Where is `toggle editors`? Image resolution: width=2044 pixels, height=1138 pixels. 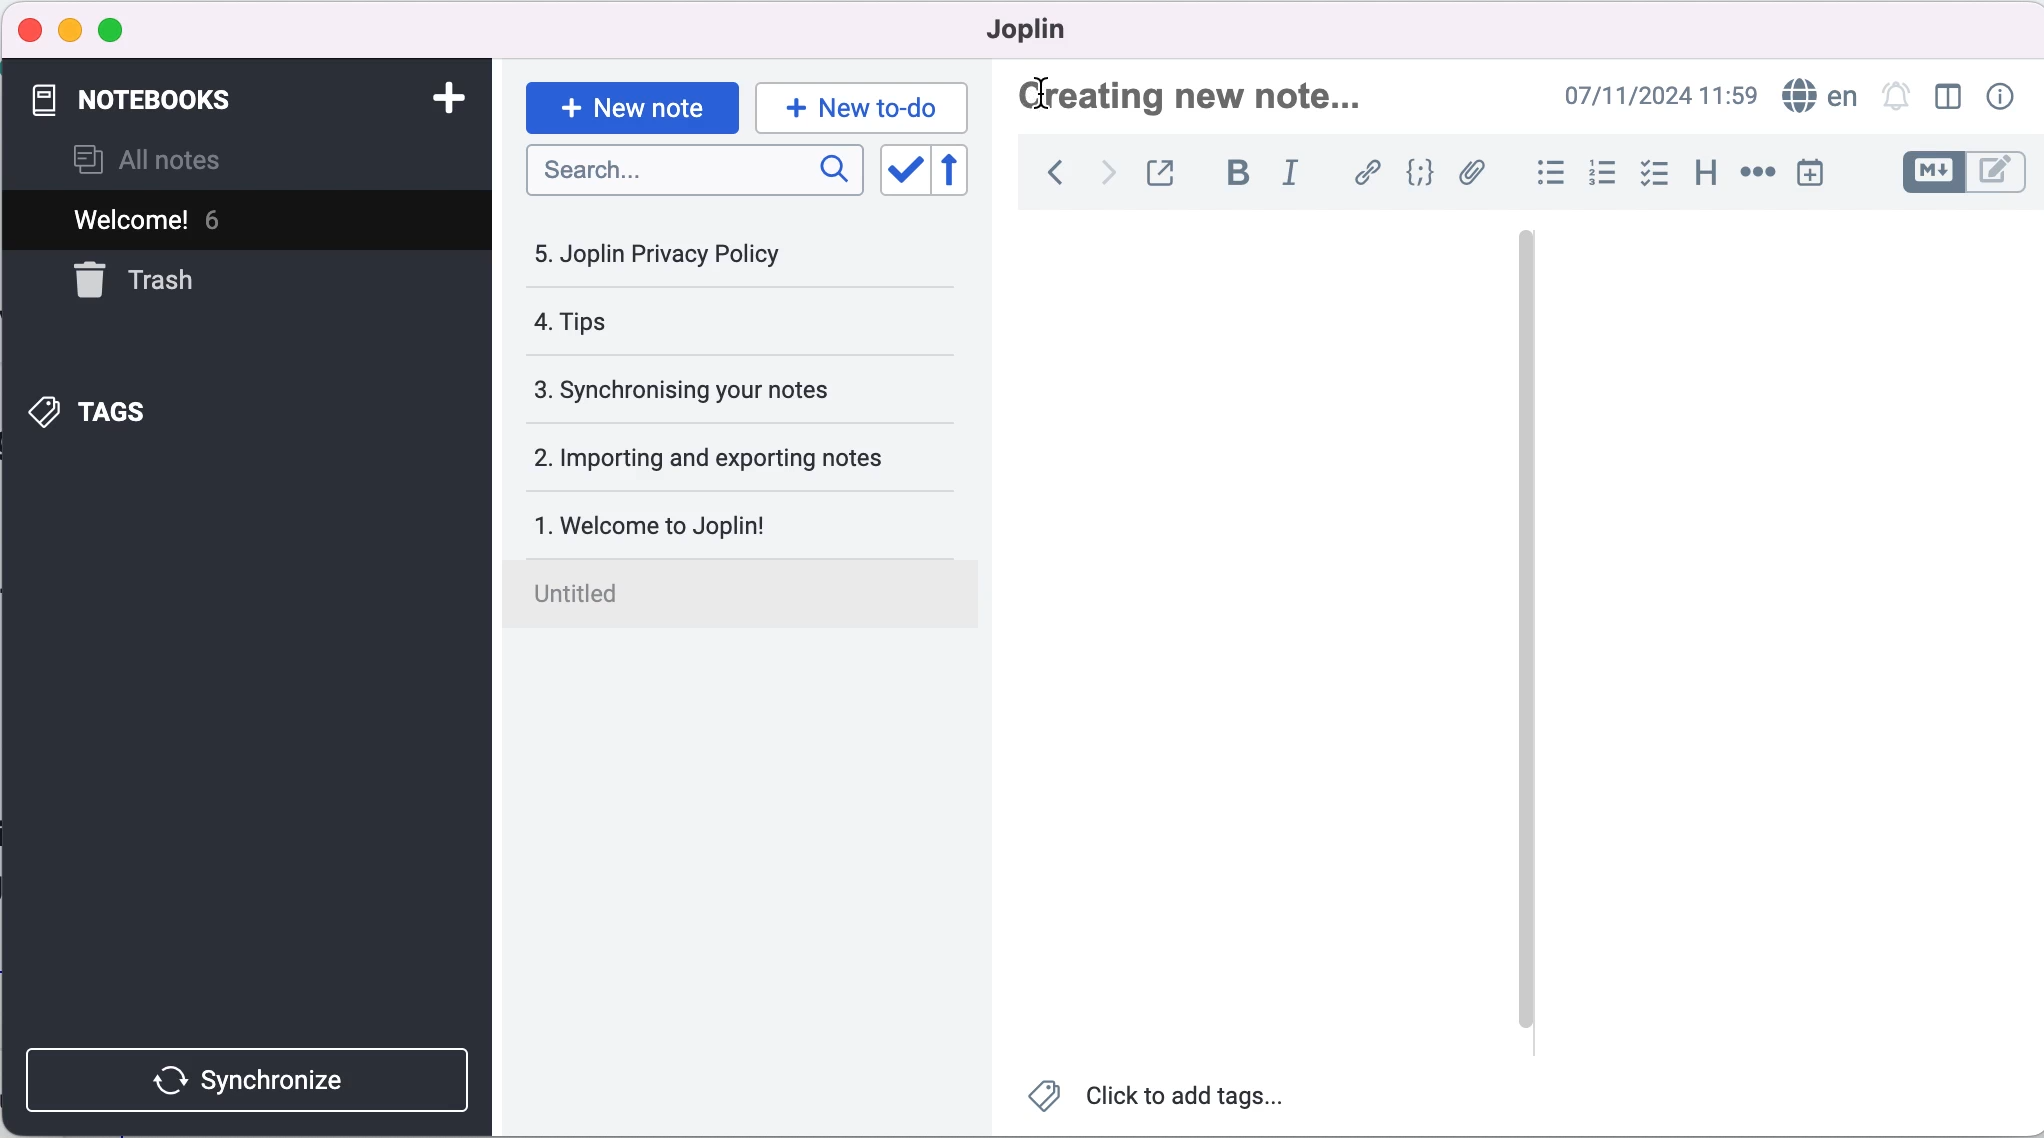
toggle editors is located at coordinates (1962, 173).